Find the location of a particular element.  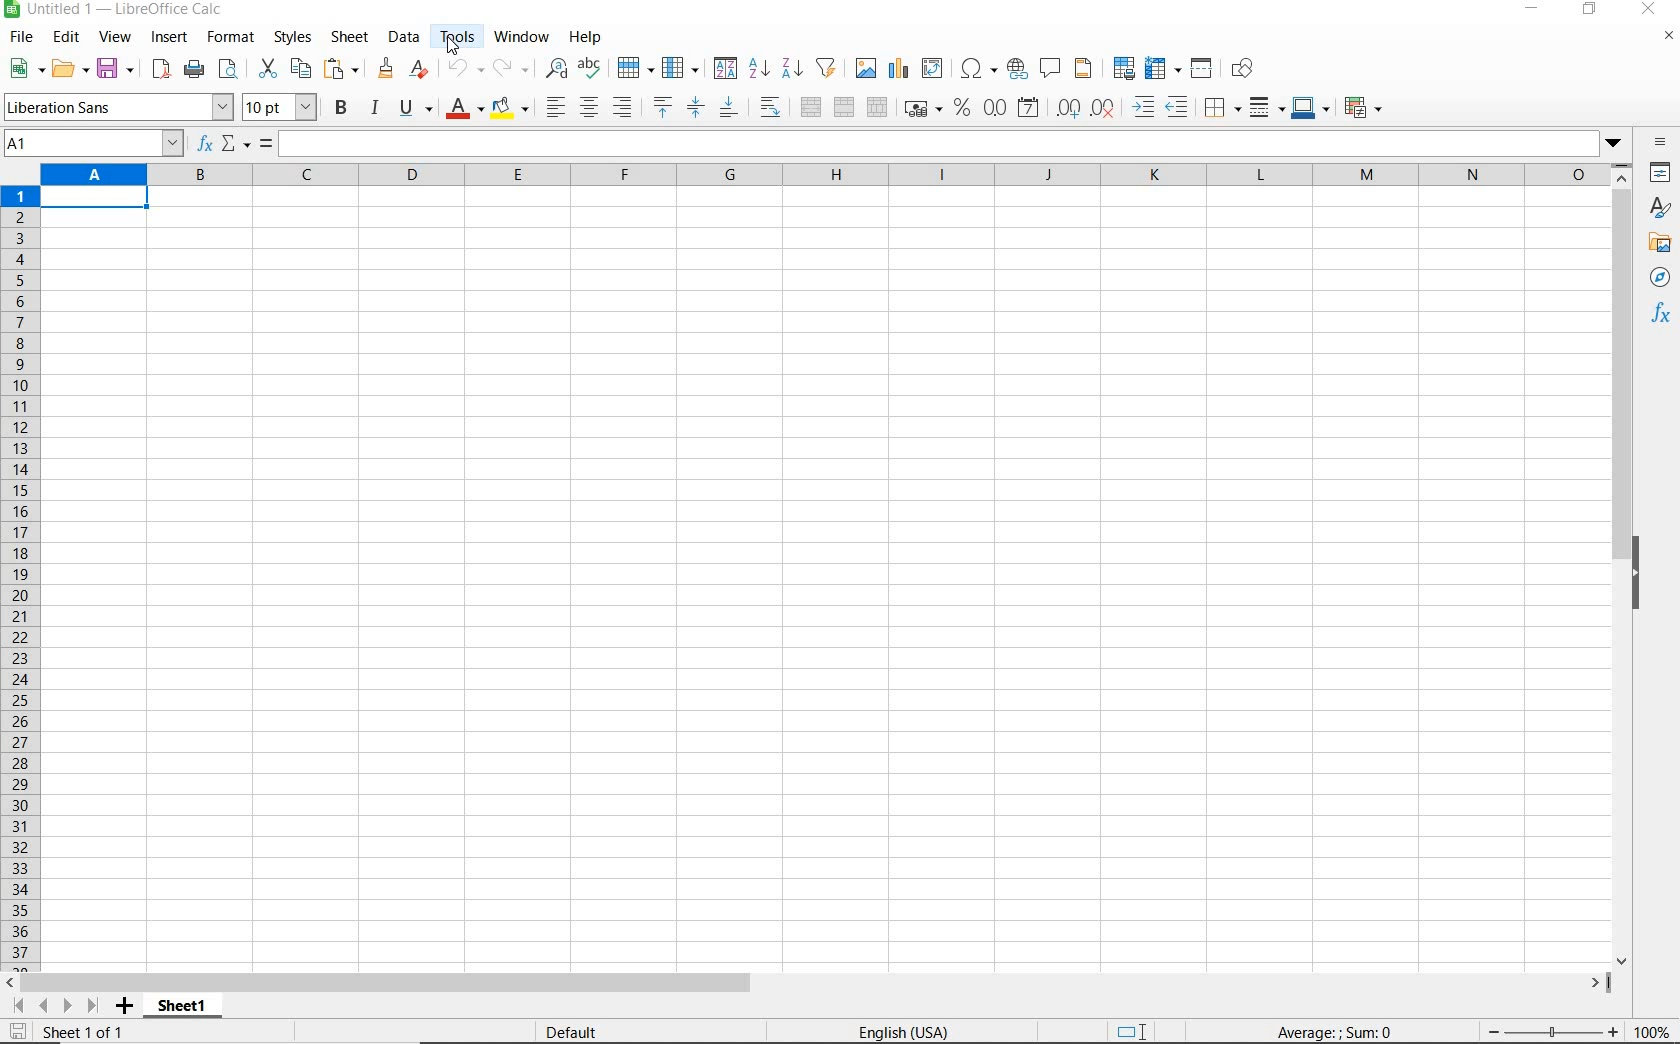

row is located at coordinates (631, 66).